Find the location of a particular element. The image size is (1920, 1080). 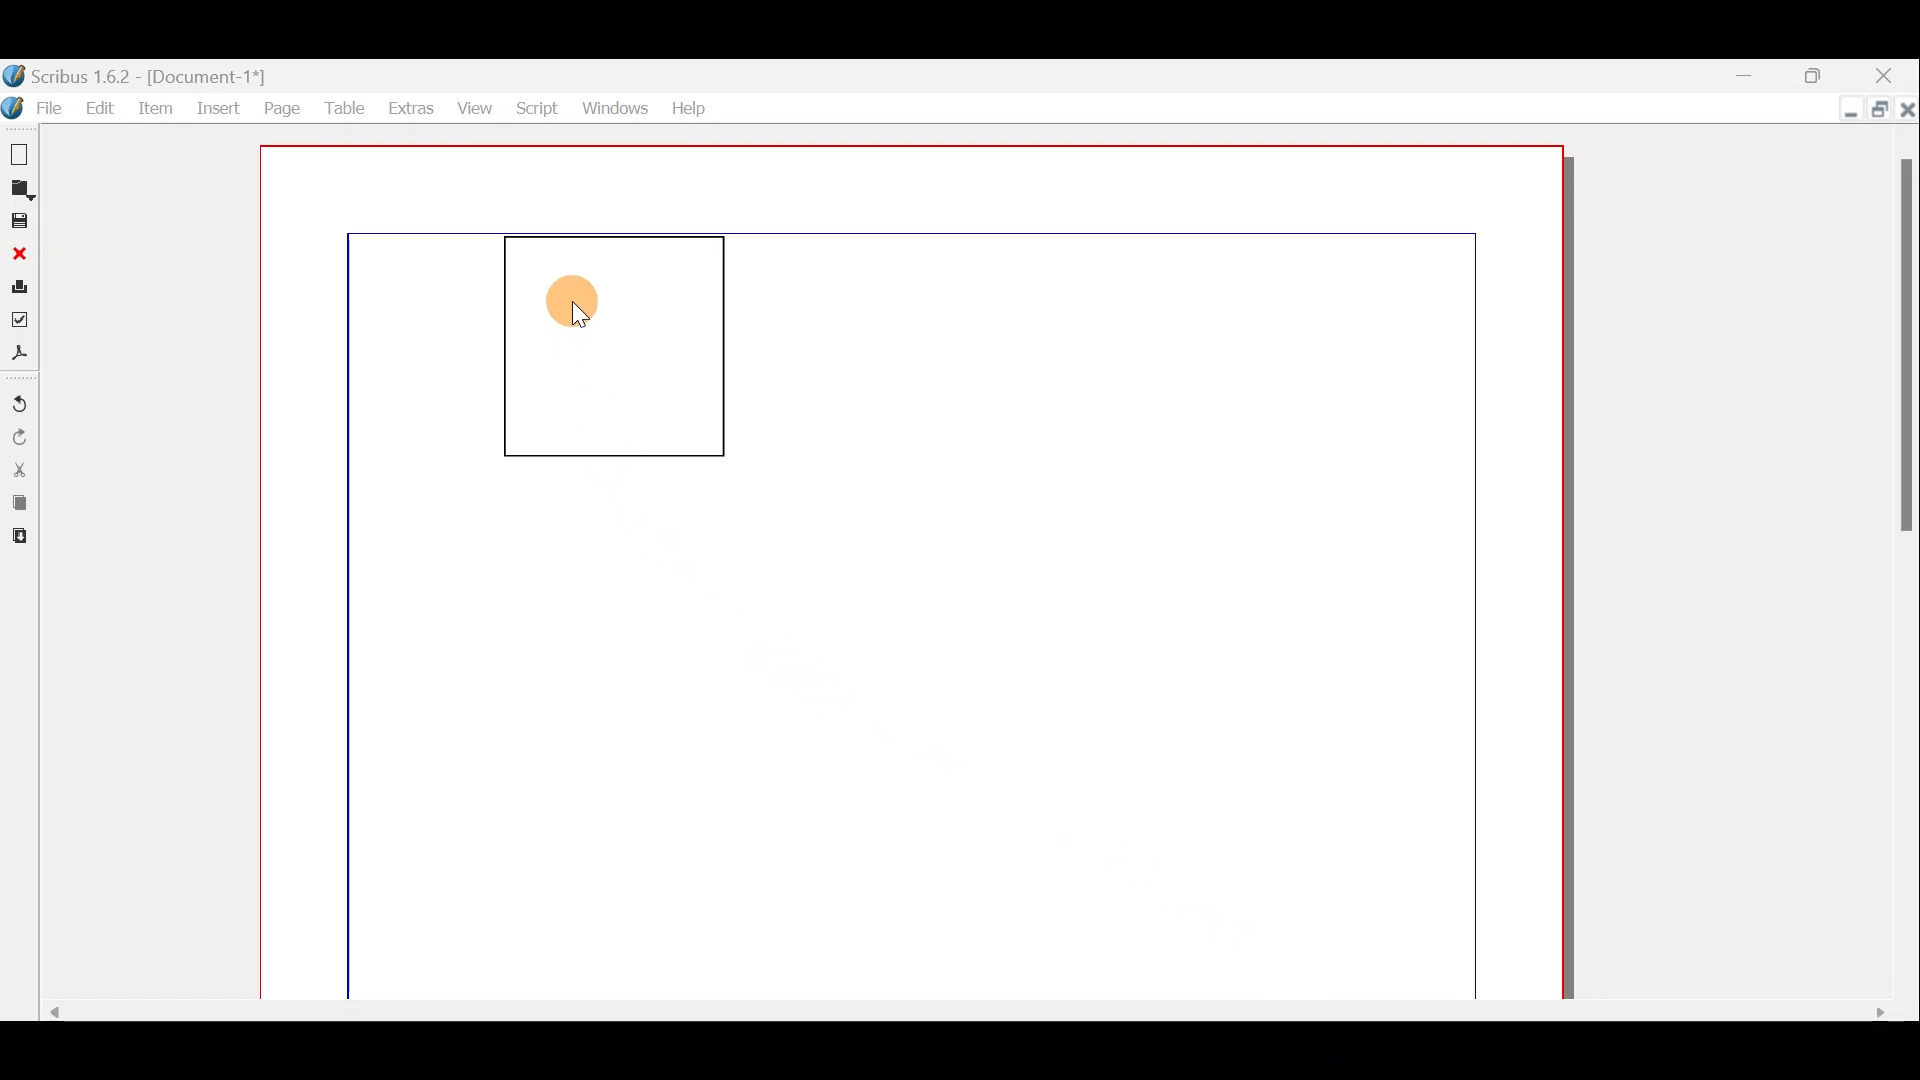

Text frame is located at coordinates (610, 349).